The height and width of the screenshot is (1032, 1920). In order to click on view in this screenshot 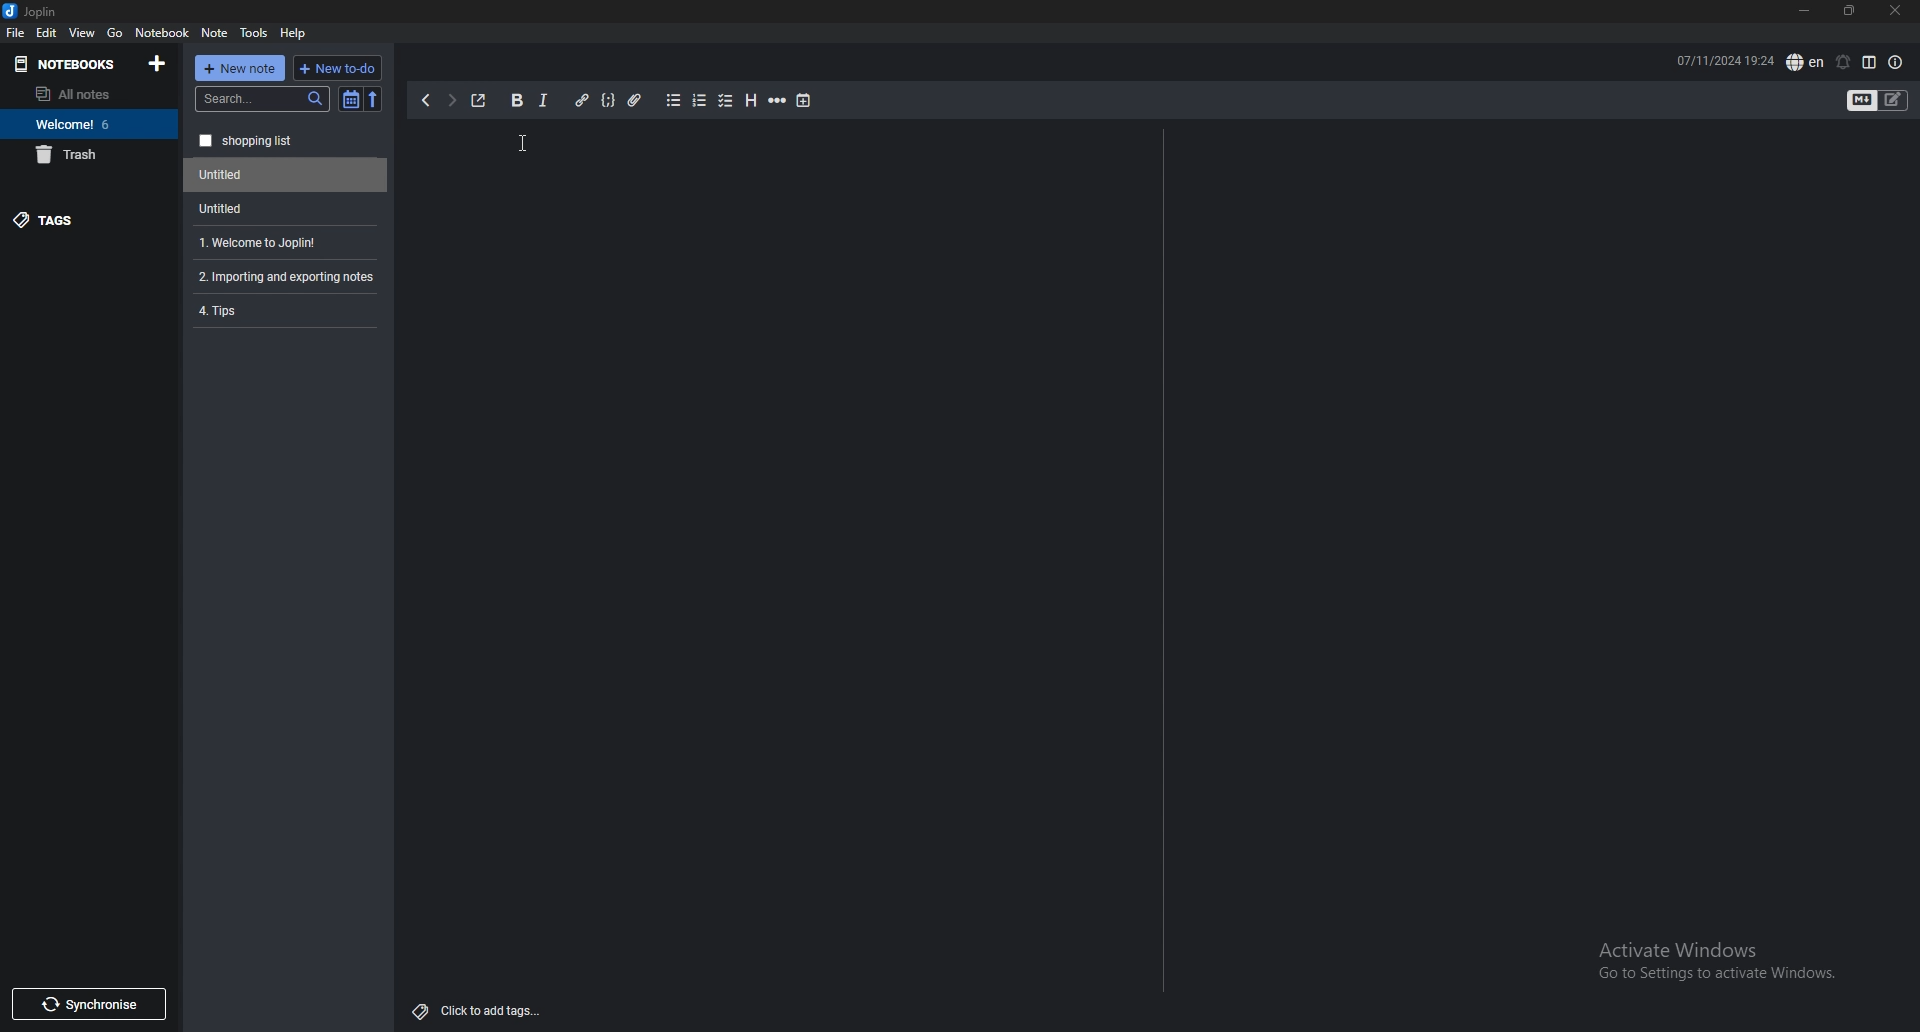, I will do `click(83, 32)`.